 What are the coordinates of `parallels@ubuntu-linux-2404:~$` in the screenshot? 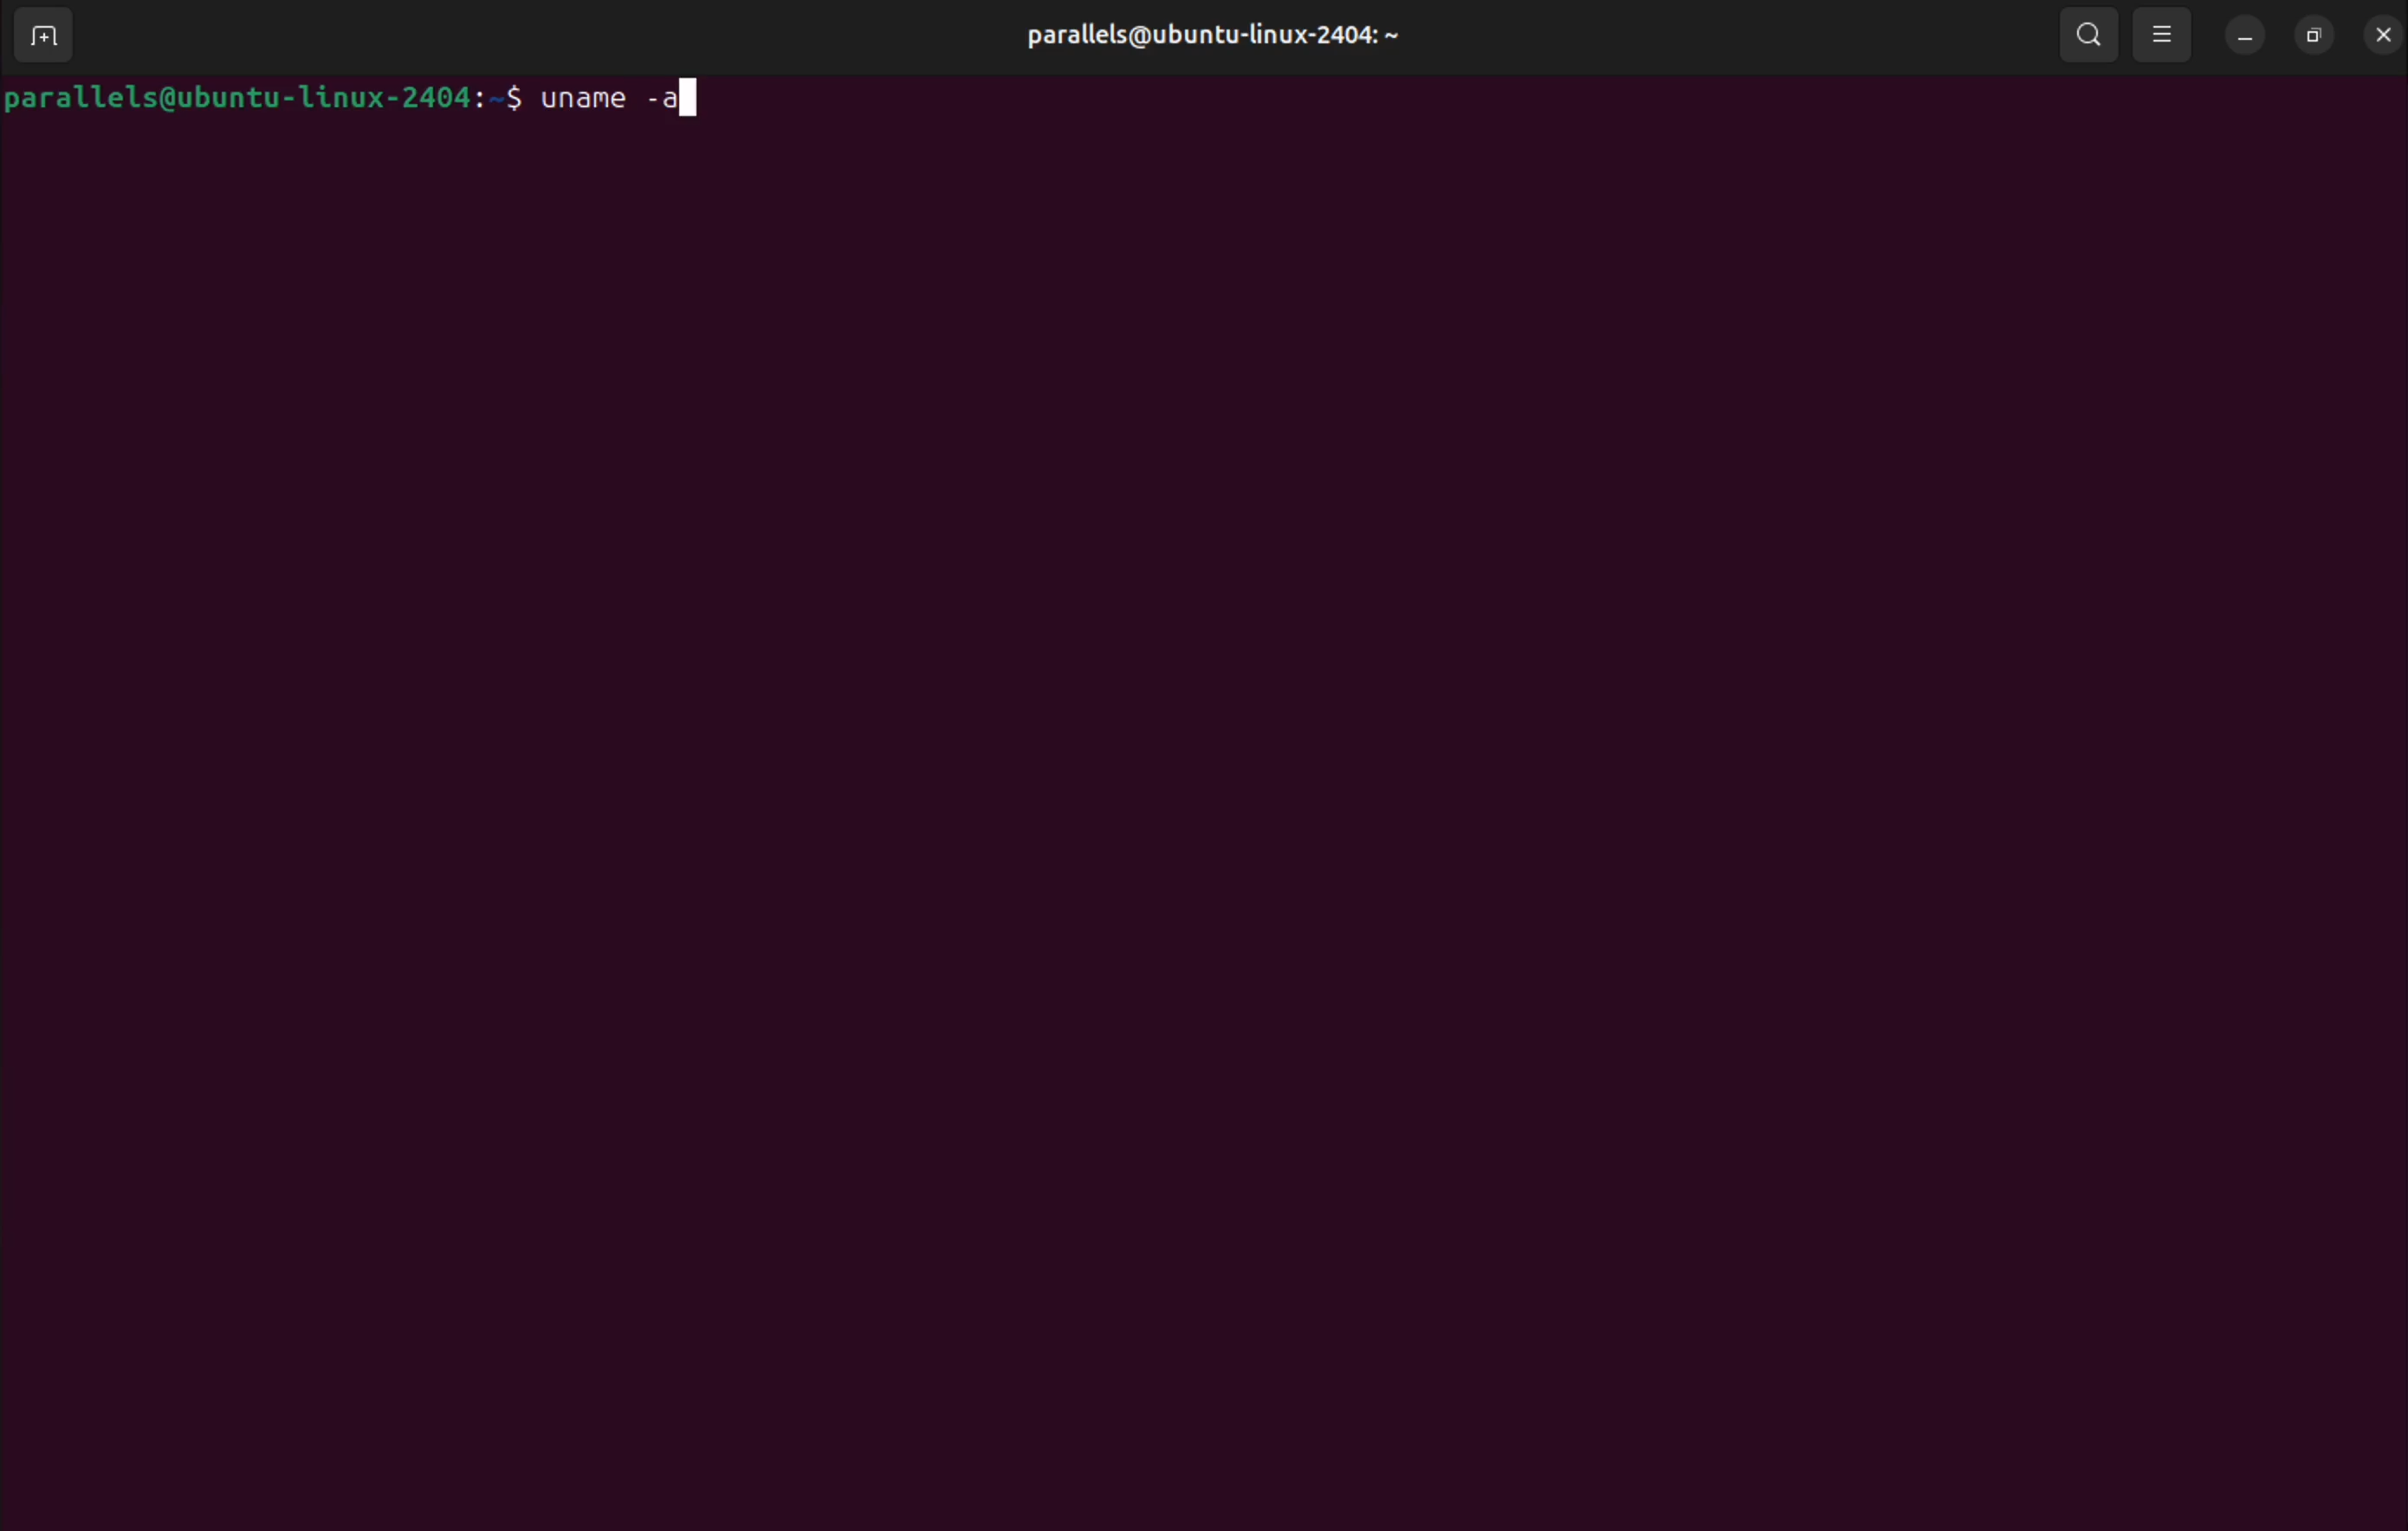 It's located at (269, 102).